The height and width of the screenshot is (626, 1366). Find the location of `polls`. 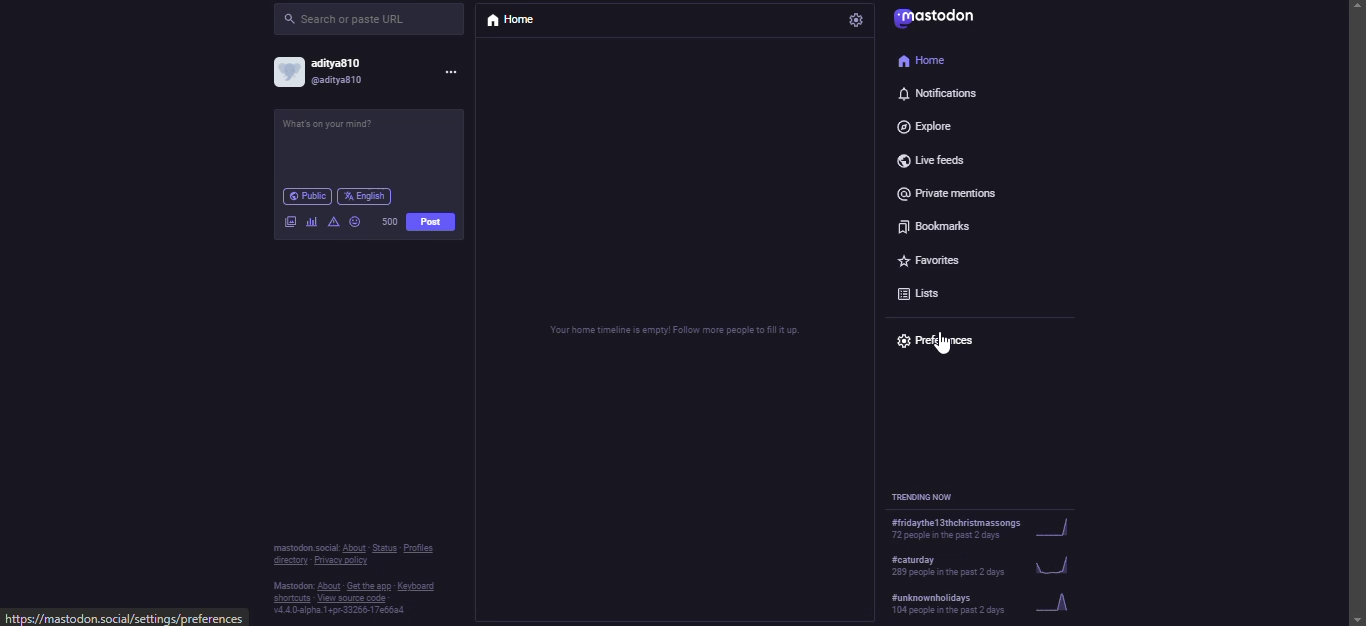

polls is located at coordinates (310, 221).